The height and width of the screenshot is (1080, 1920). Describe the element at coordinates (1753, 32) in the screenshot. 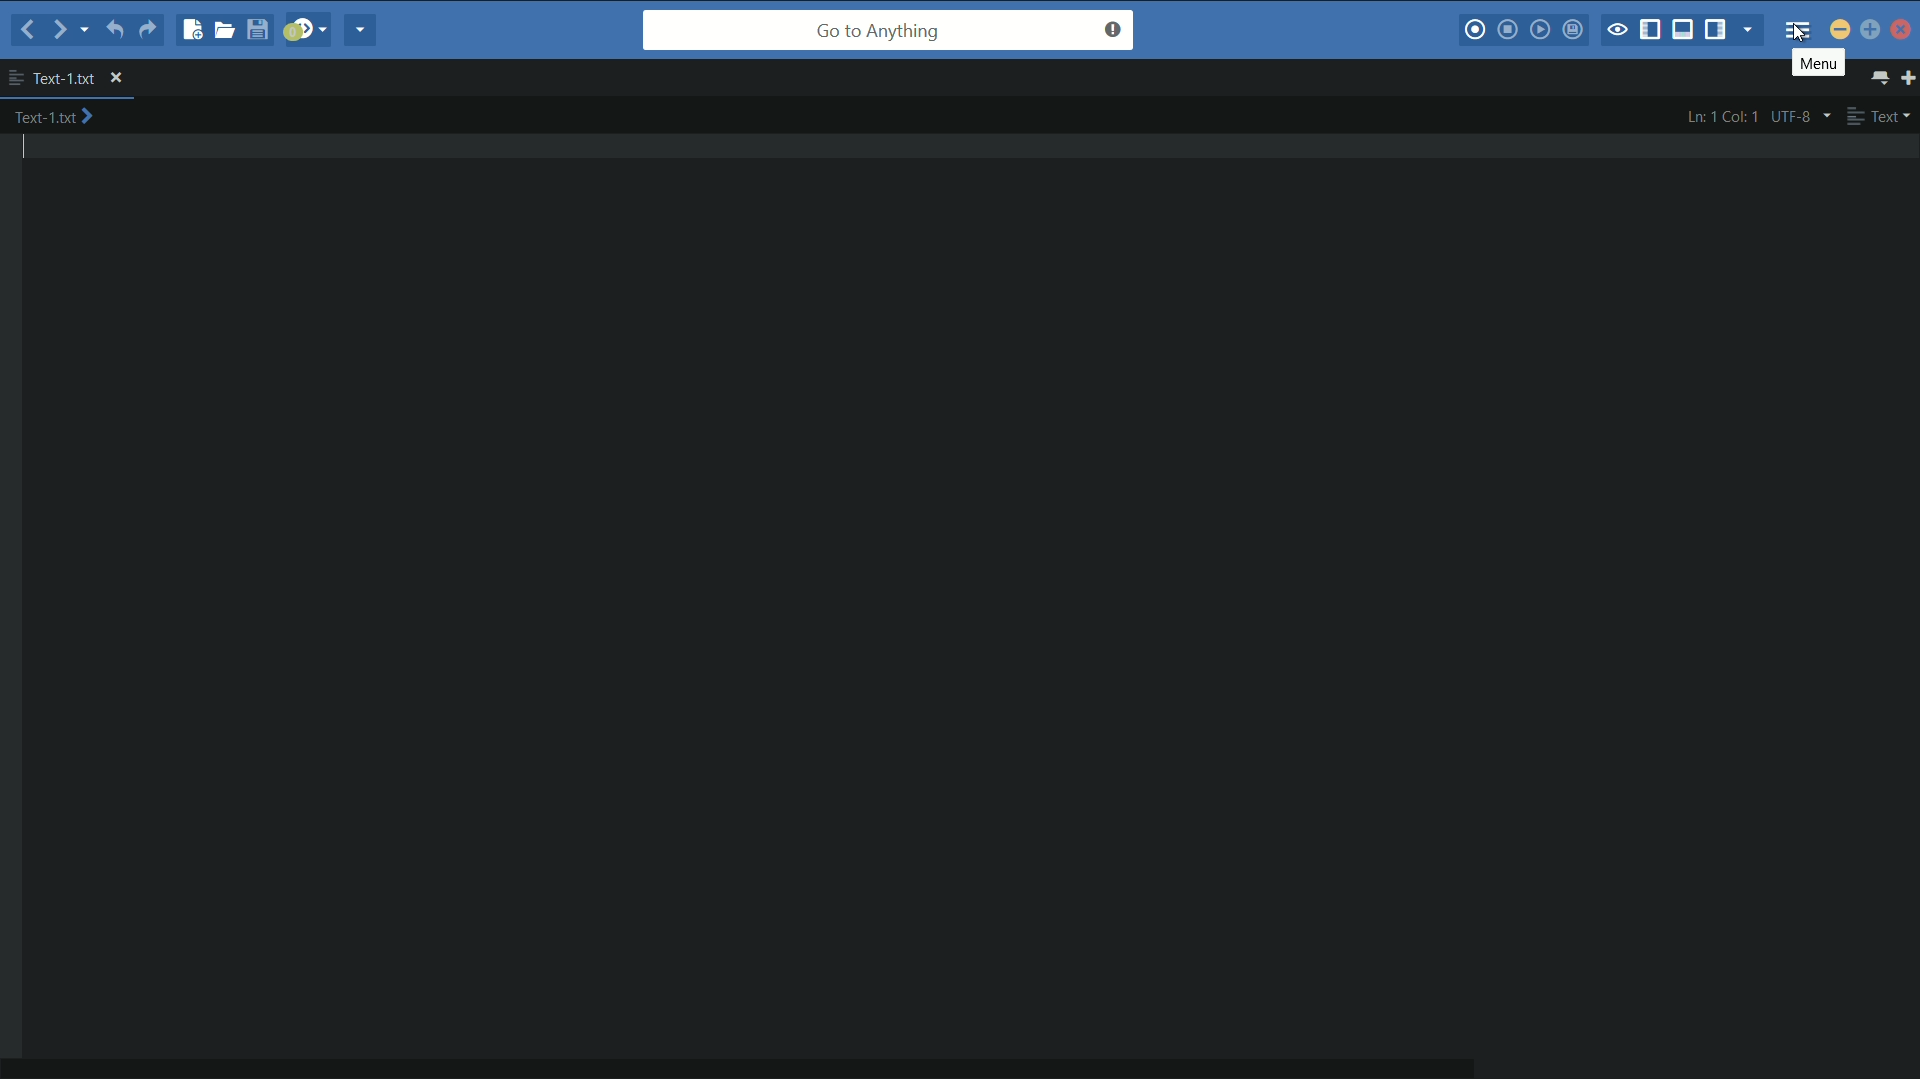

I see `show specific sidebar/tab` at that location.